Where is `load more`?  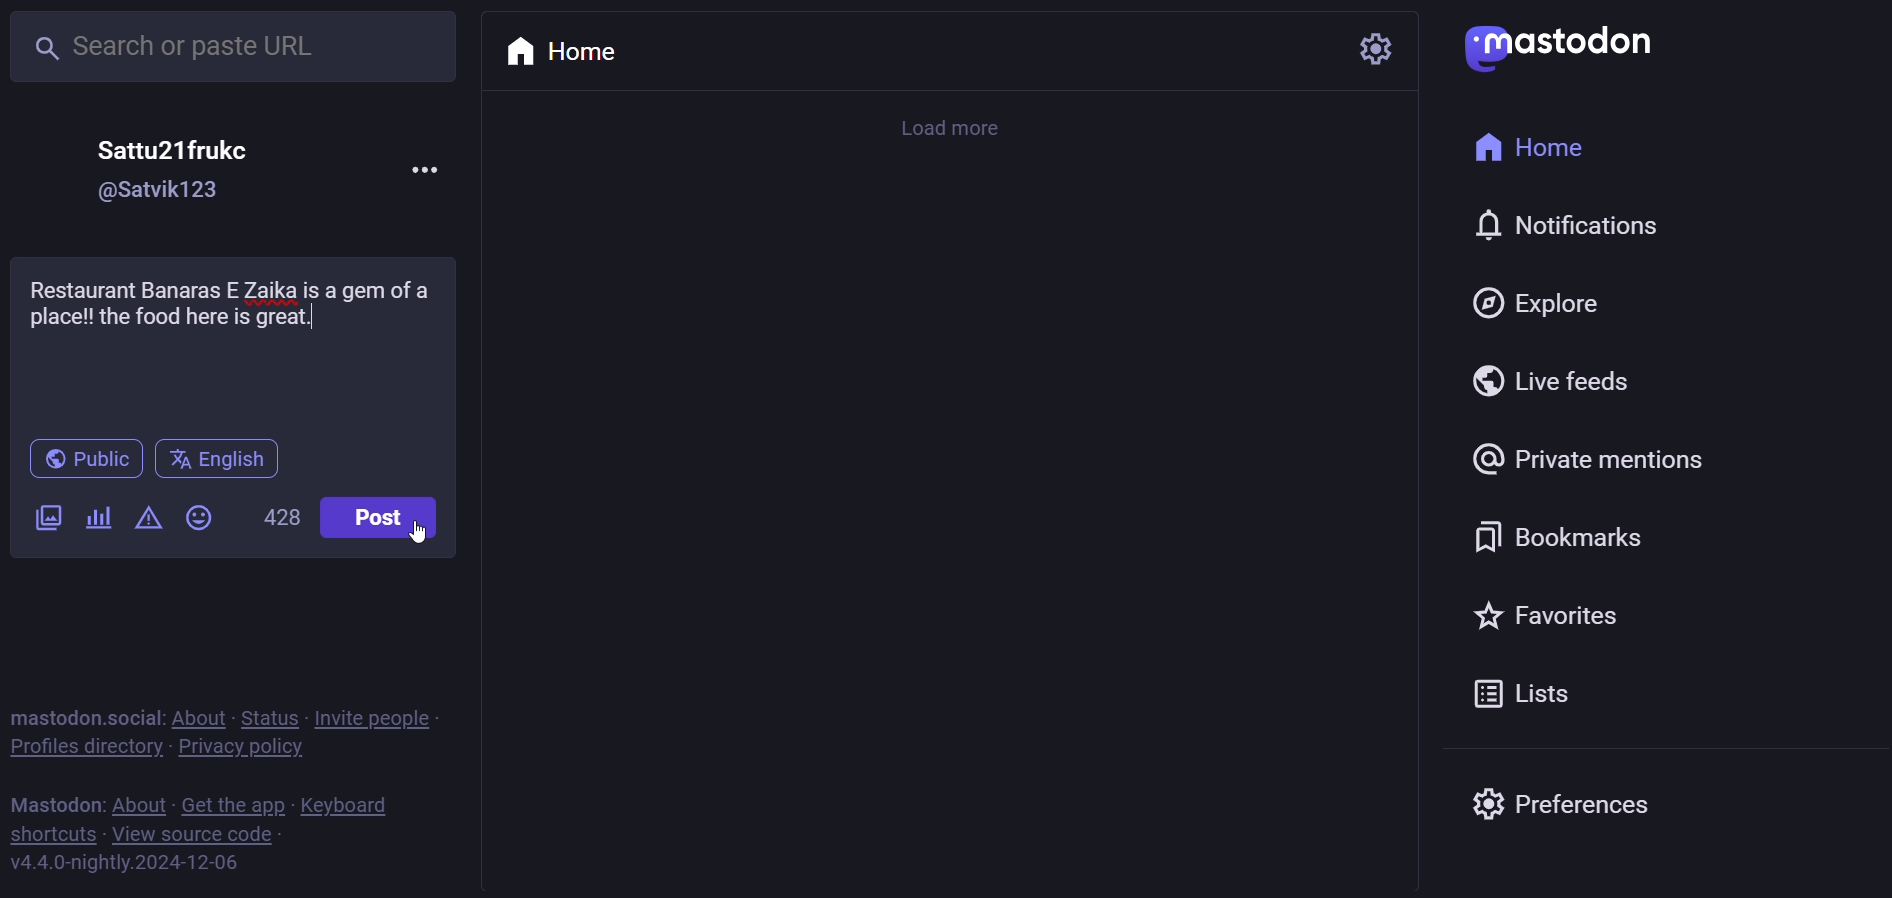
load more is located at coordinates (958, 130).